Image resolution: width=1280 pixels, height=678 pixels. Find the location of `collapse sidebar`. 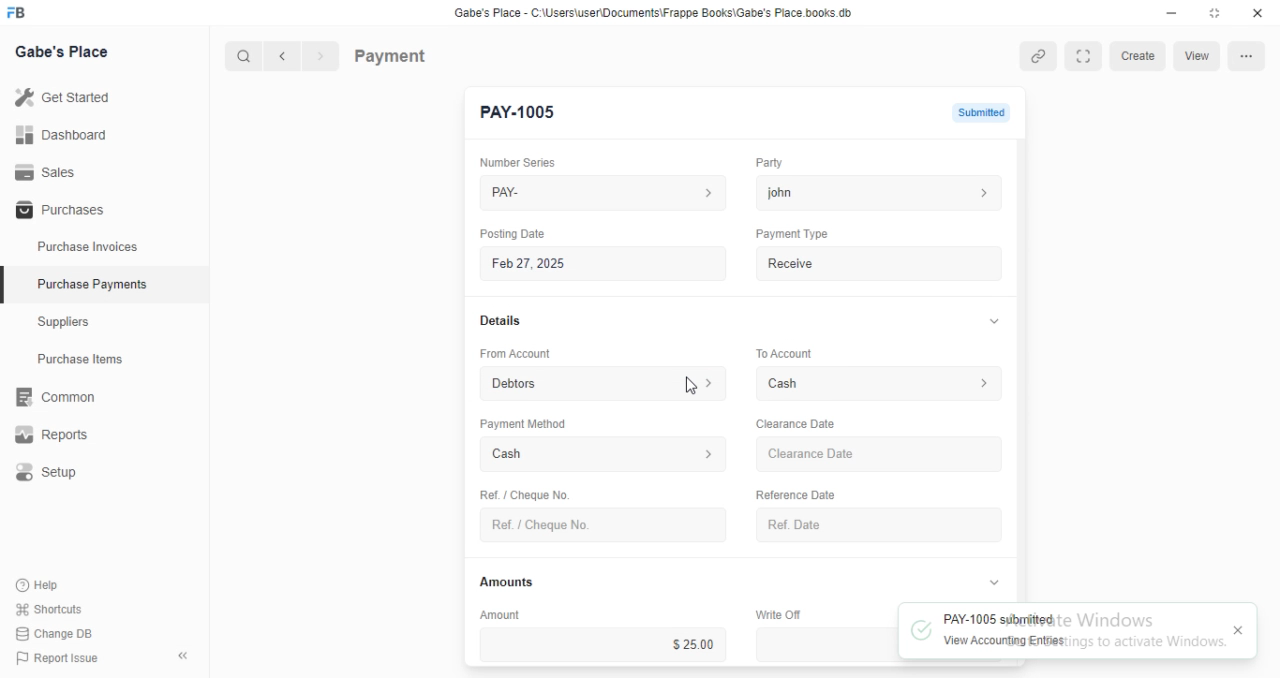

collapse sidebar is located at coordinates (182, 655).